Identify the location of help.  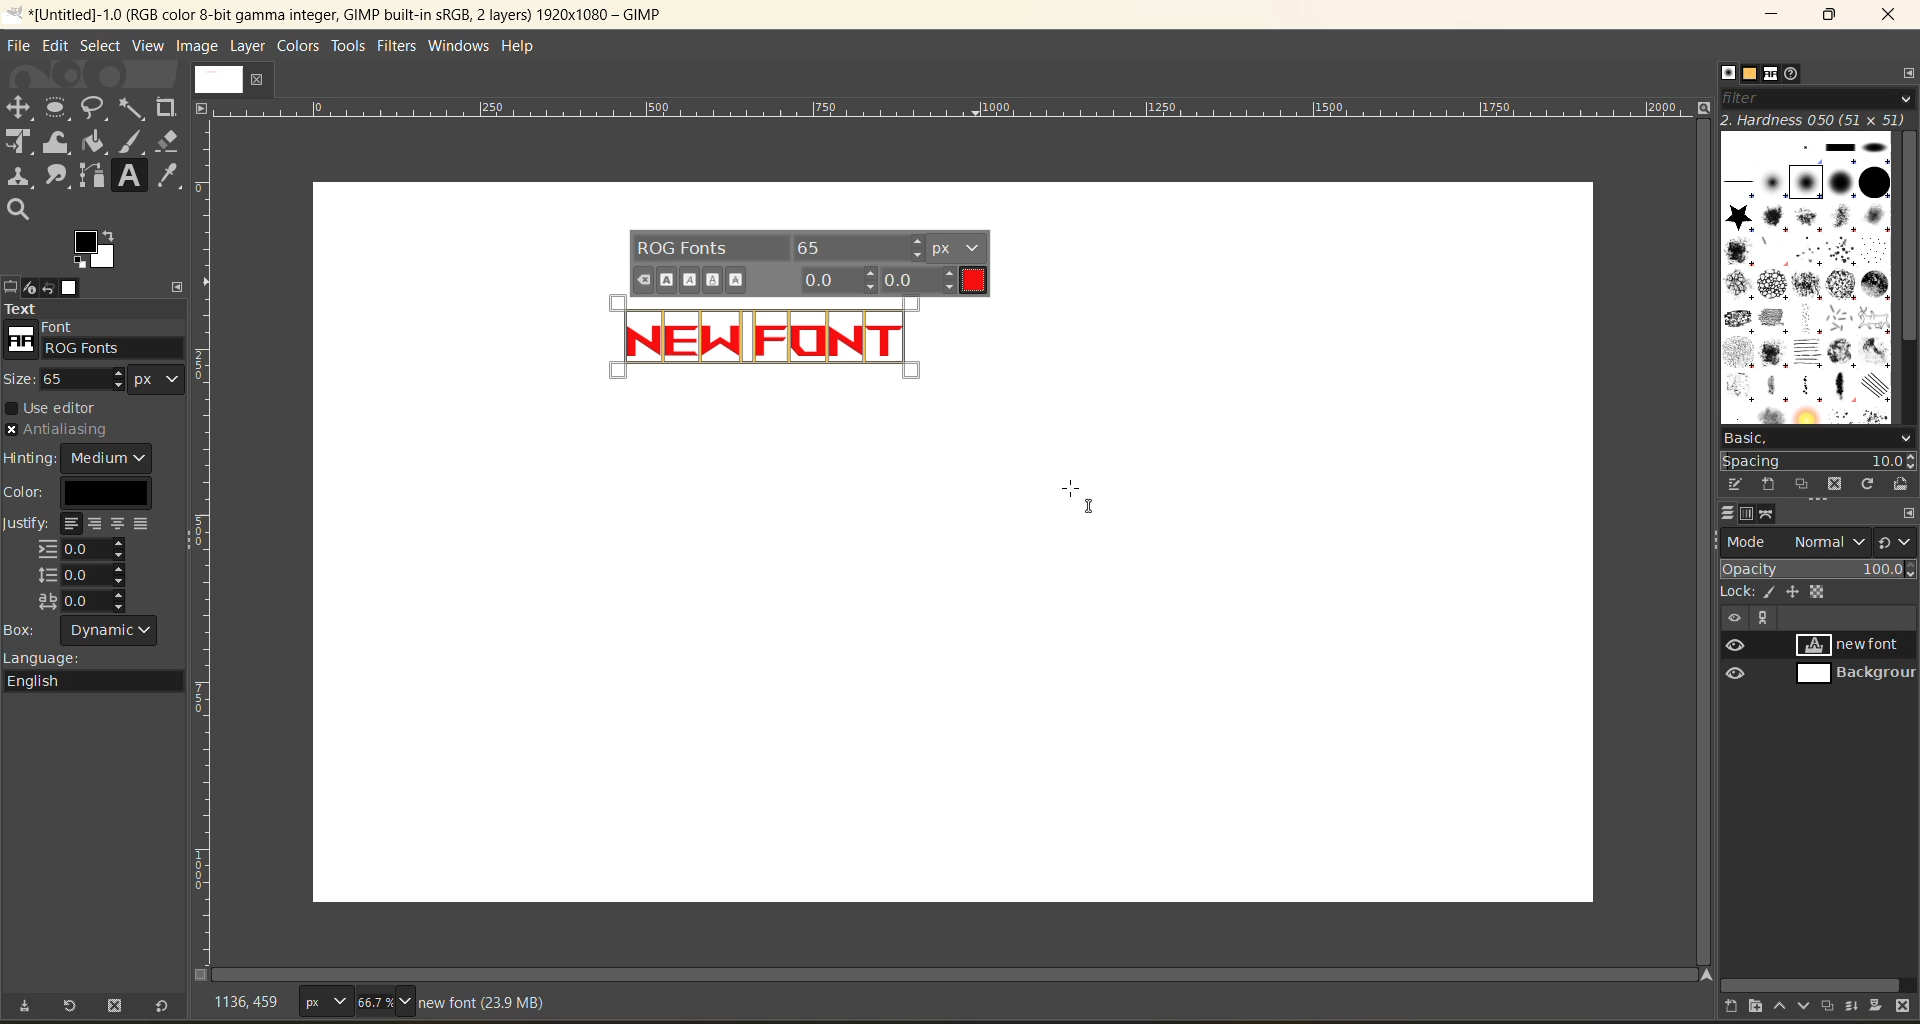
(528, 49).